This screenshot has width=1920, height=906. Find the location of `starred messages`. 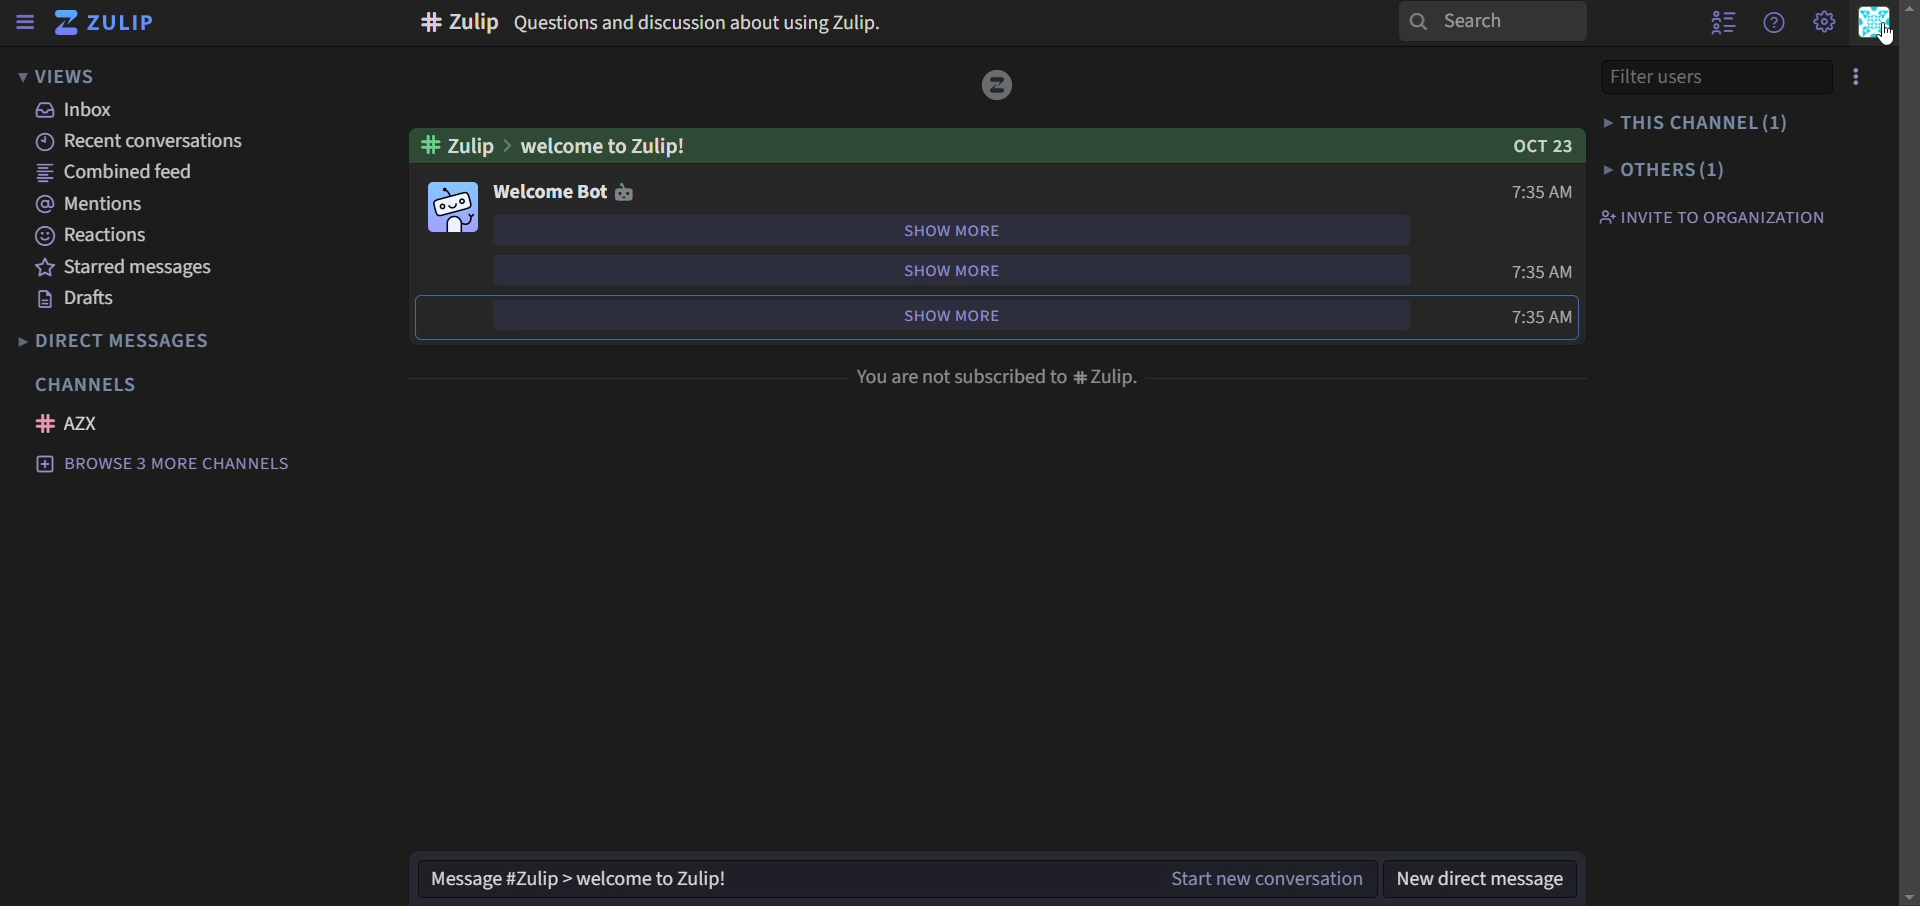

starred messages is located at coordinates (173, 270).